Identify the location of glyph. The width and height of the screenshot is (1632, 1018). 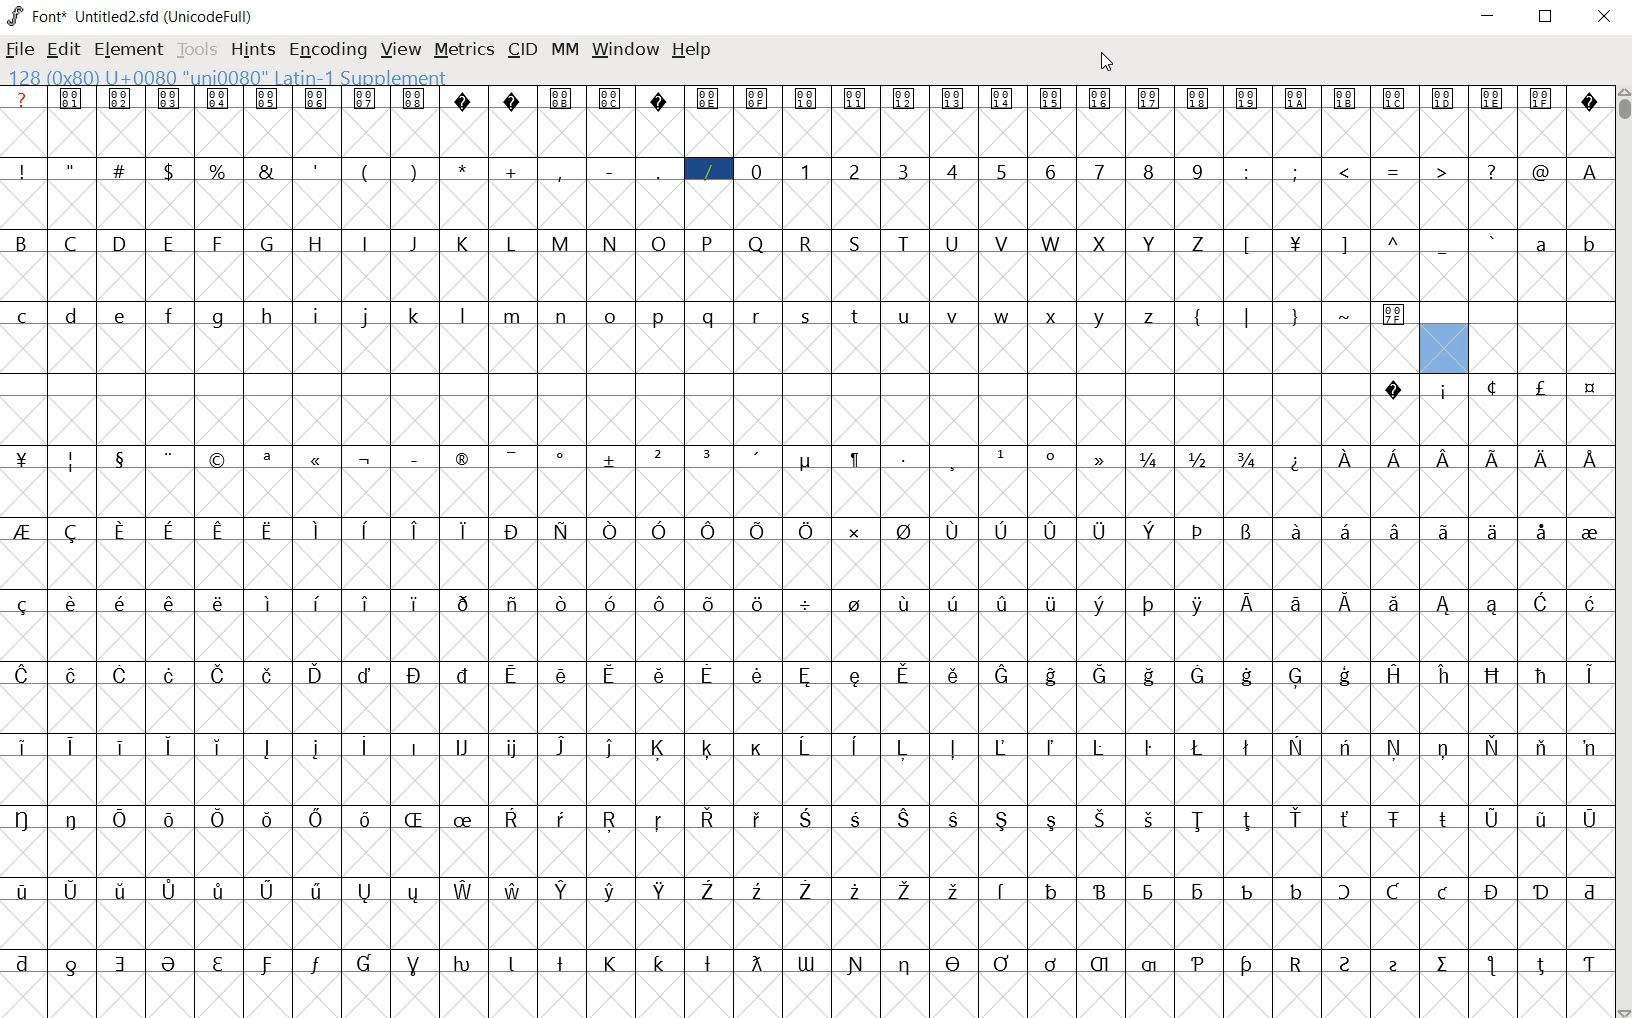
(71, 533).